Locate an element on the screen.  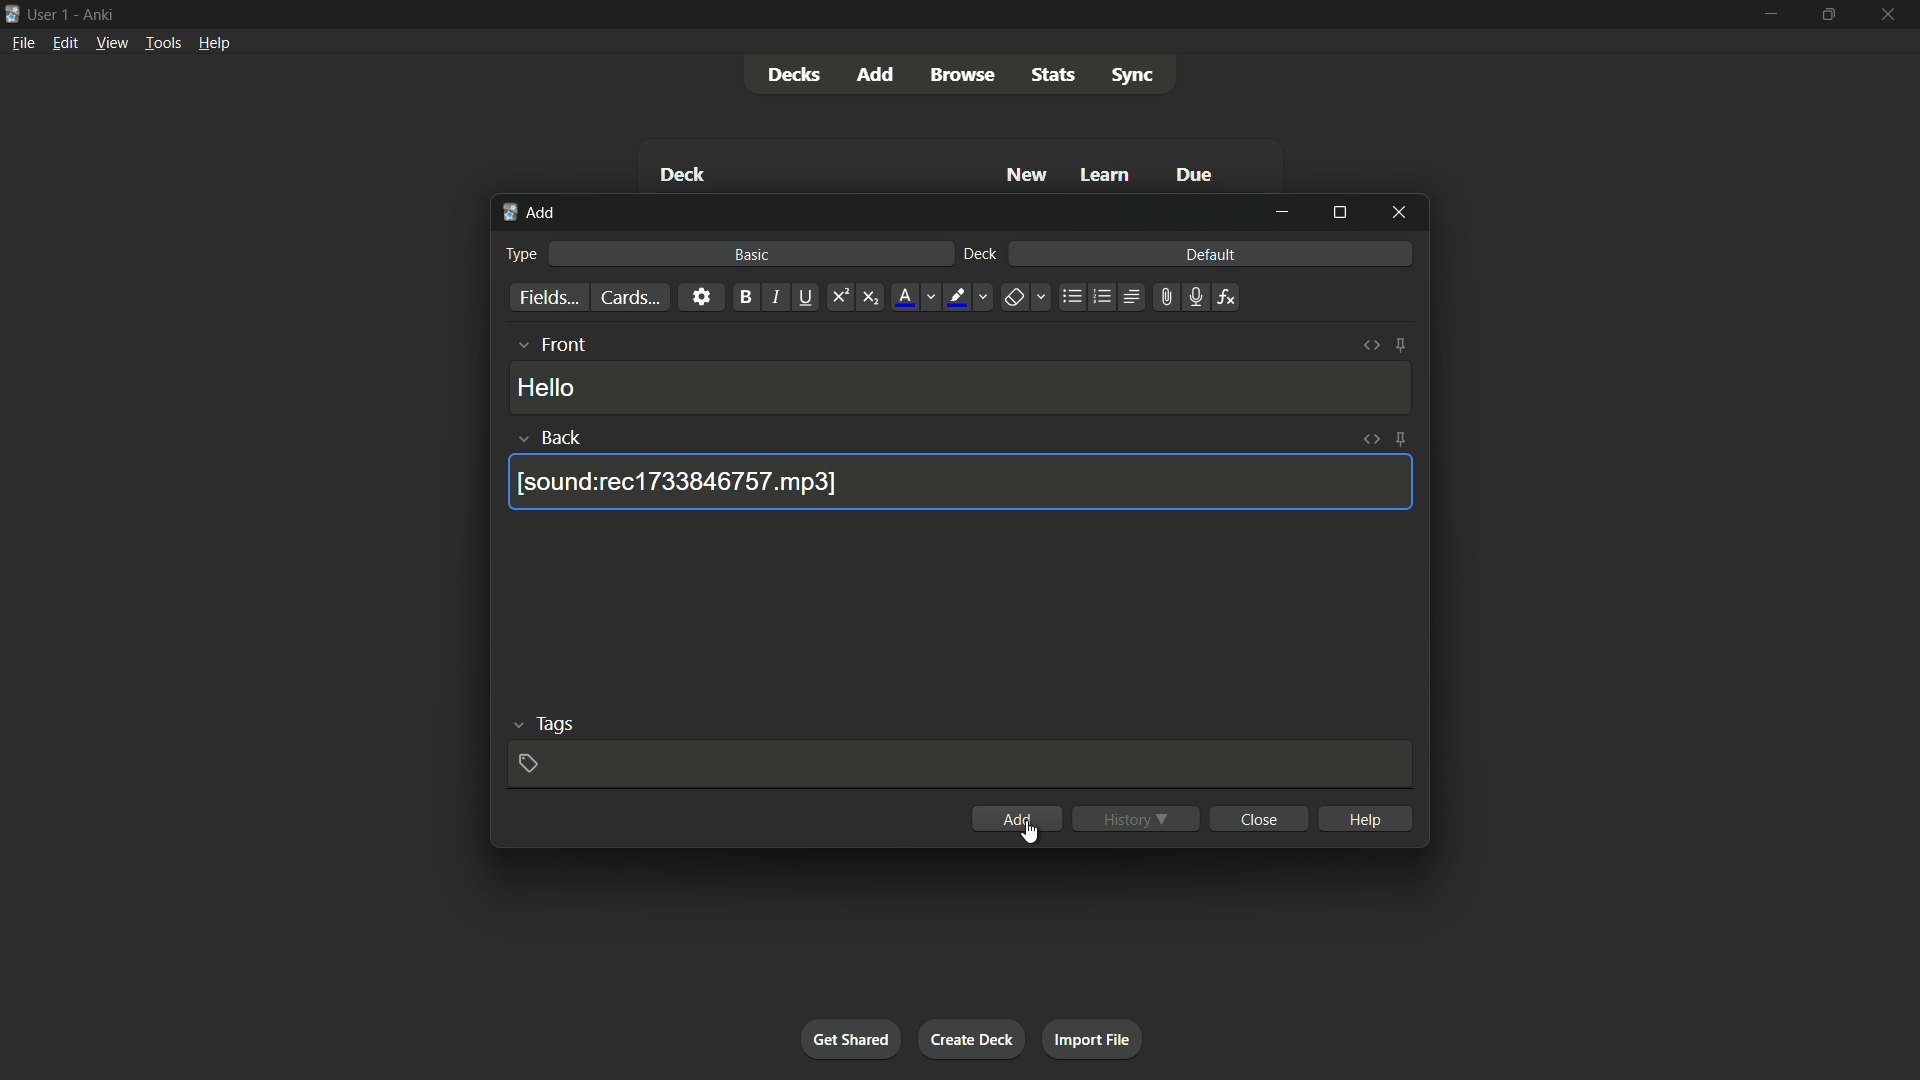
edit menu is located at coordinates (65, 43).